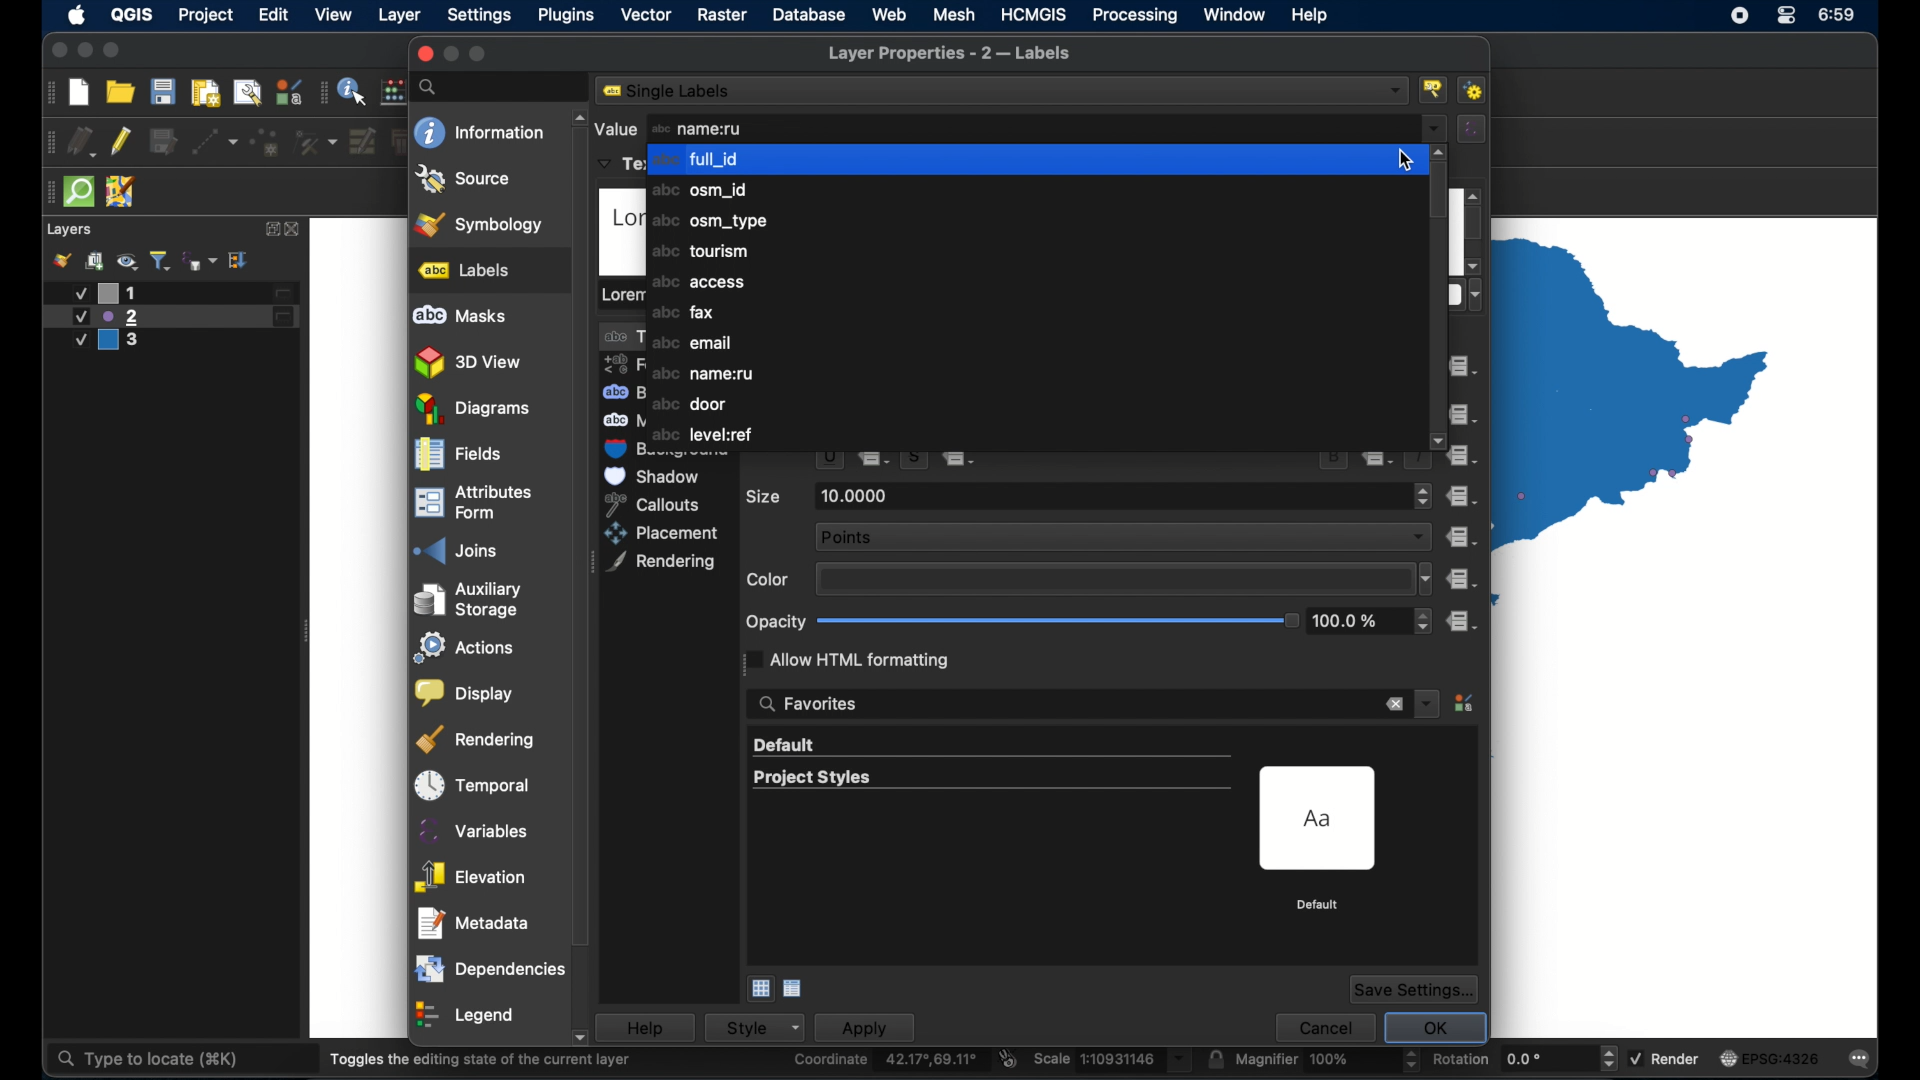 The width and height of the screenshot is (1920, 1080). Describe the element at coordinates (401, 16) in the screenshot. I see `layer` at that location.